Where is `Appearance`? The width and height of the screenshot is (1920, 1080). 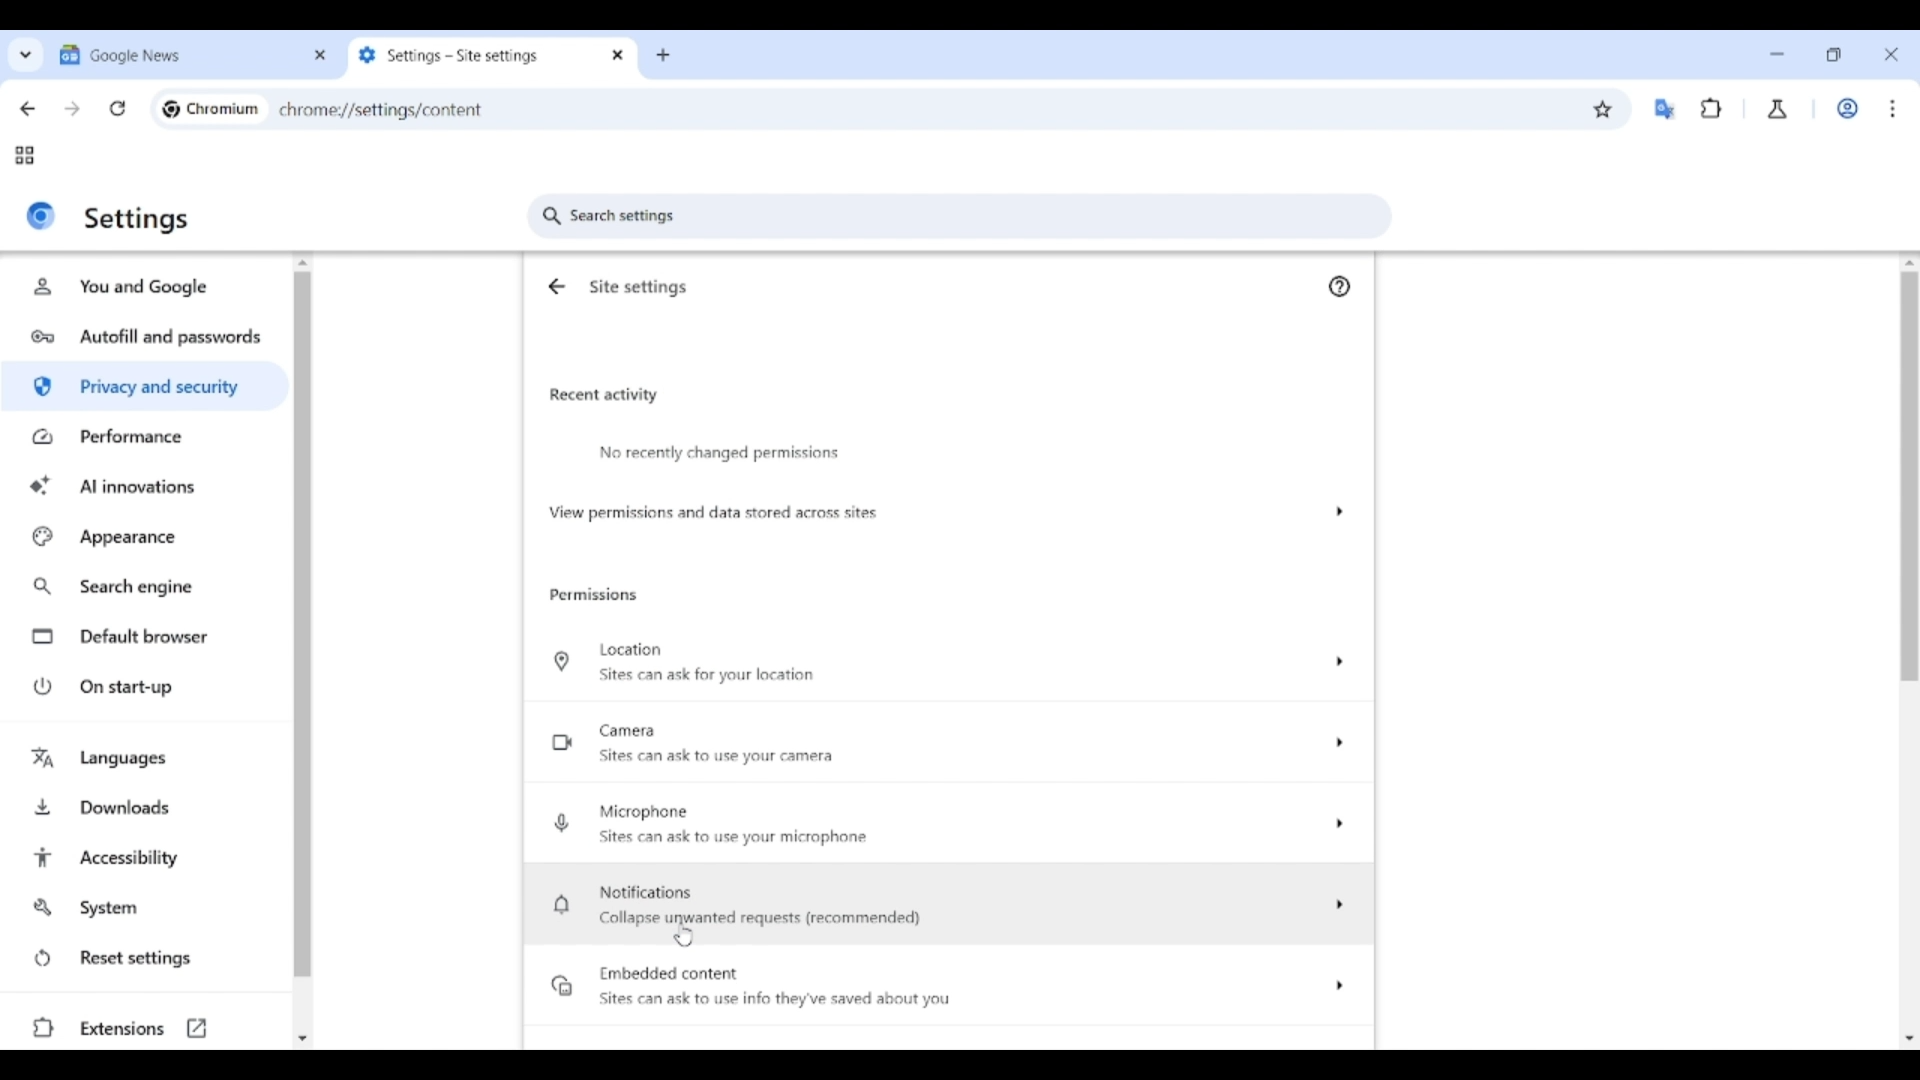 Appearance is located at coordinates (145, 537).